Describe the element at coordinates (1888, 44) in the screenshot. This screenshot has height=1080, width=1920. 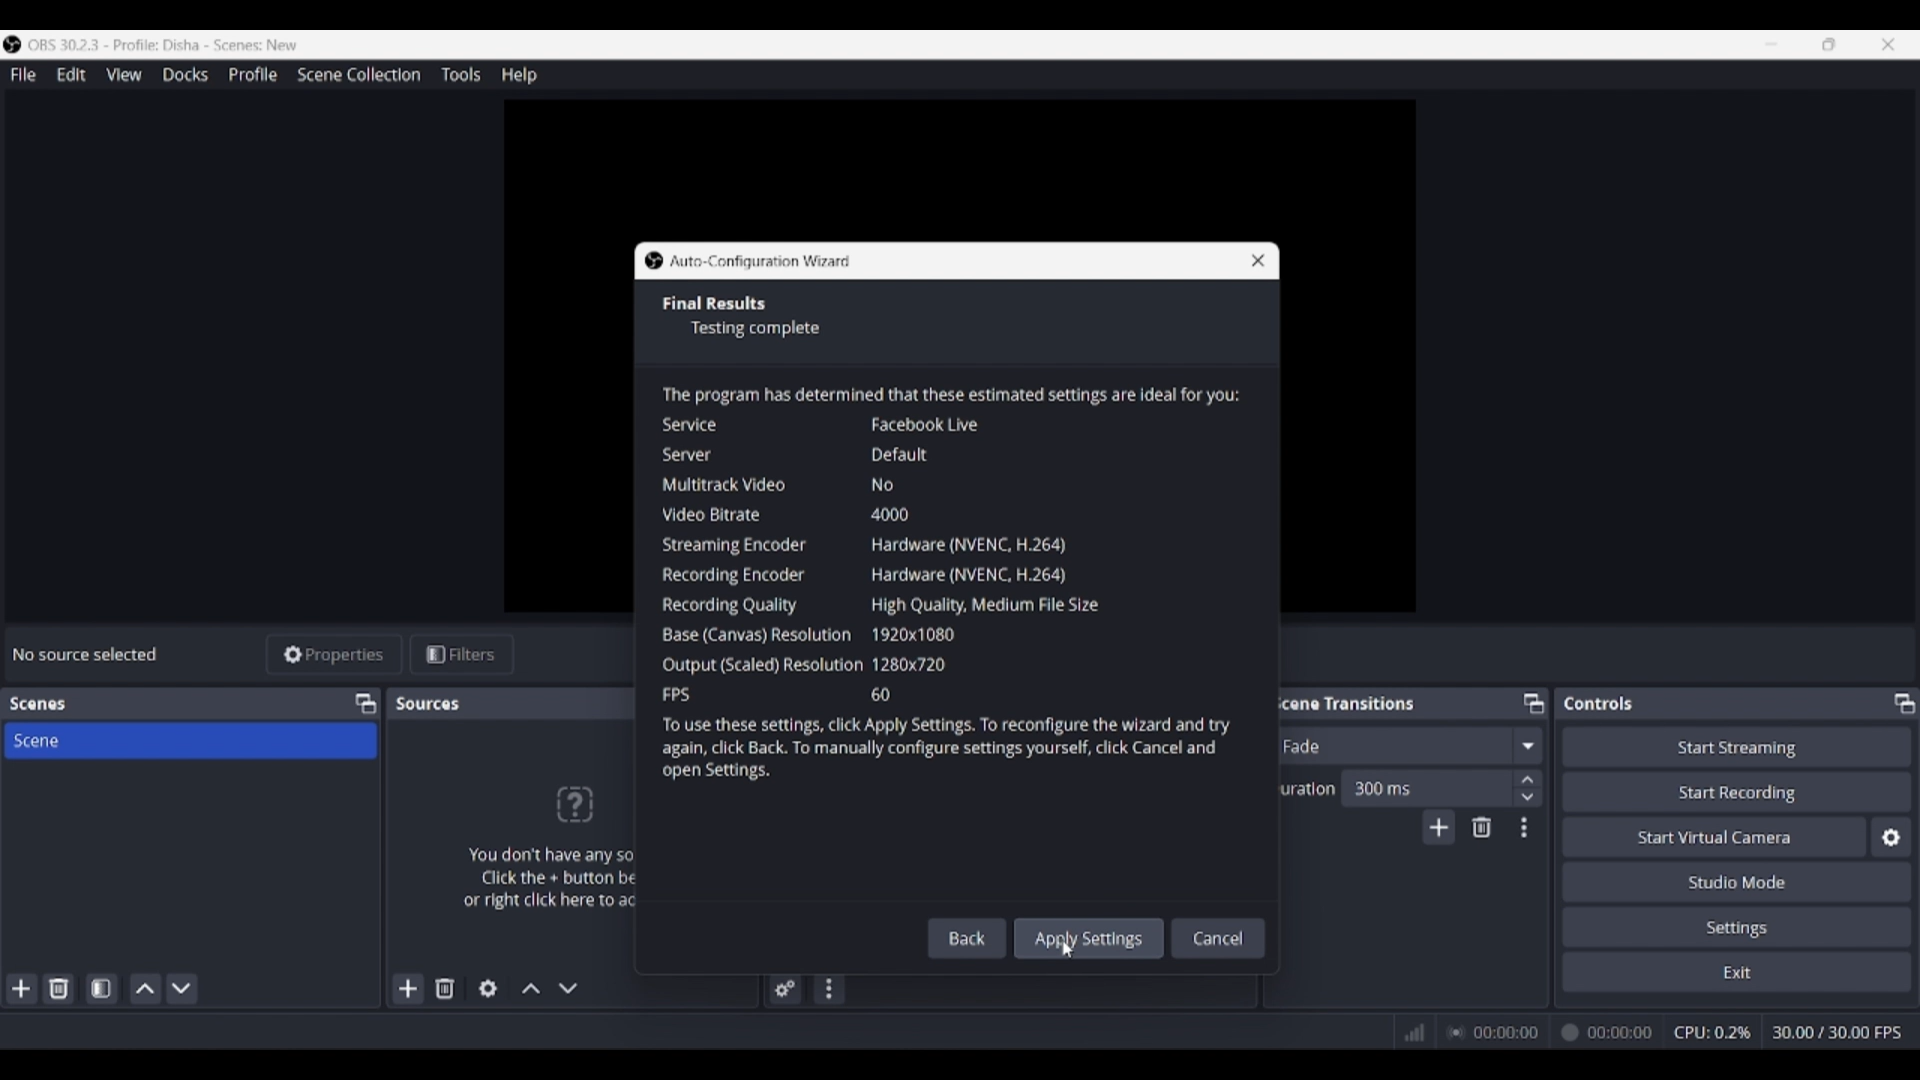
I see `Close interface` at that location.